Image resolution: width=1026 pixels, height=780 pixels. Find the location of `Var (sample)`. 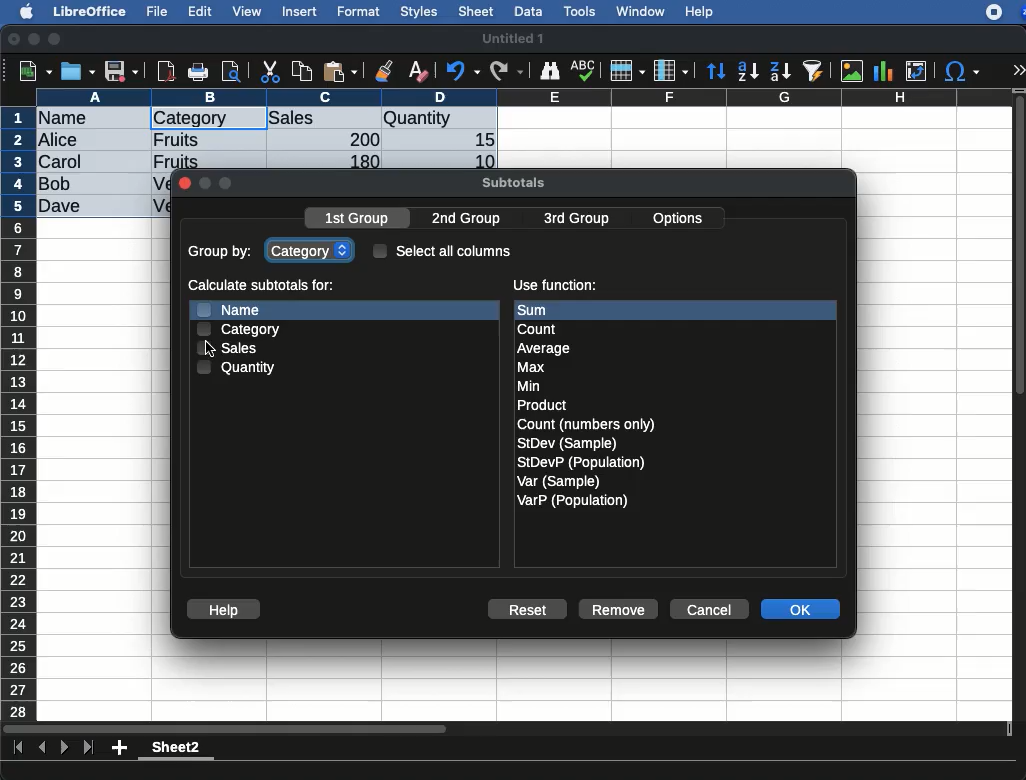

Var (sample) is located at coordinates (560, 481).